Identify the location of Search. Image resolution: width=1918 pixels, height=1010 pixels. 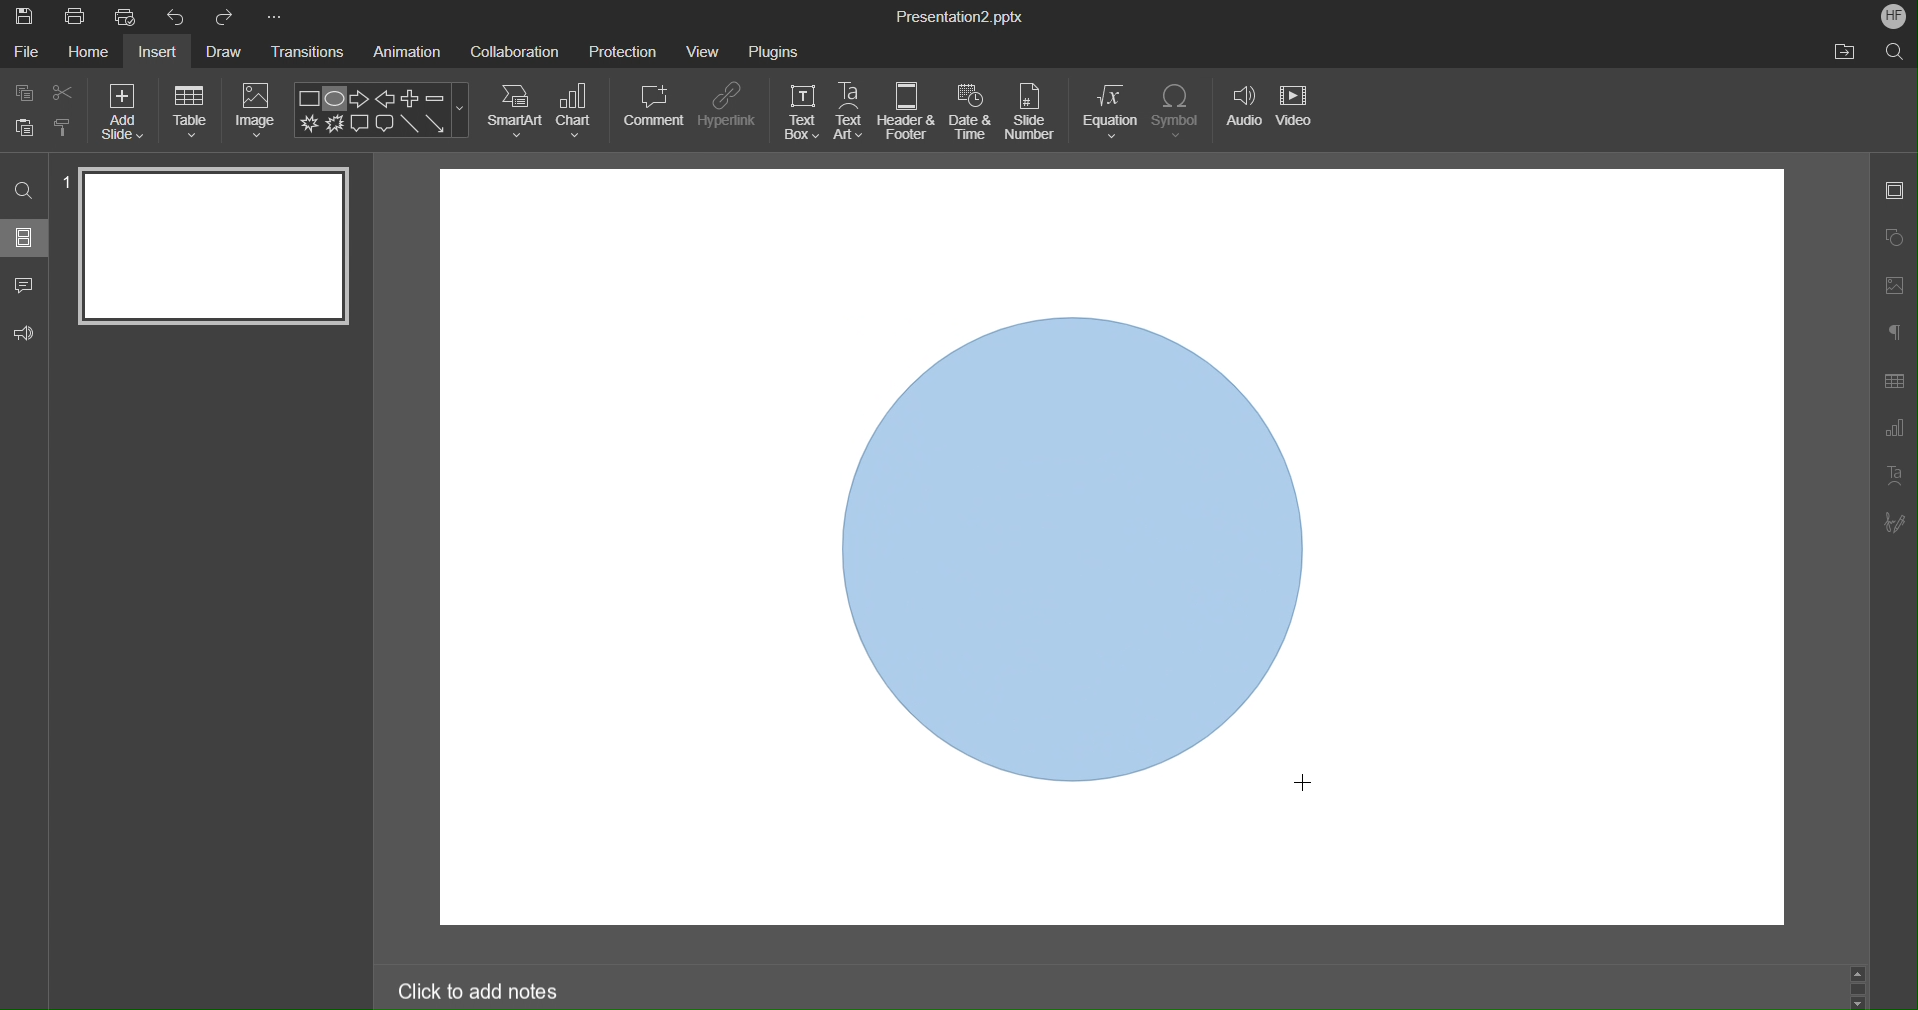
(1895, 51).